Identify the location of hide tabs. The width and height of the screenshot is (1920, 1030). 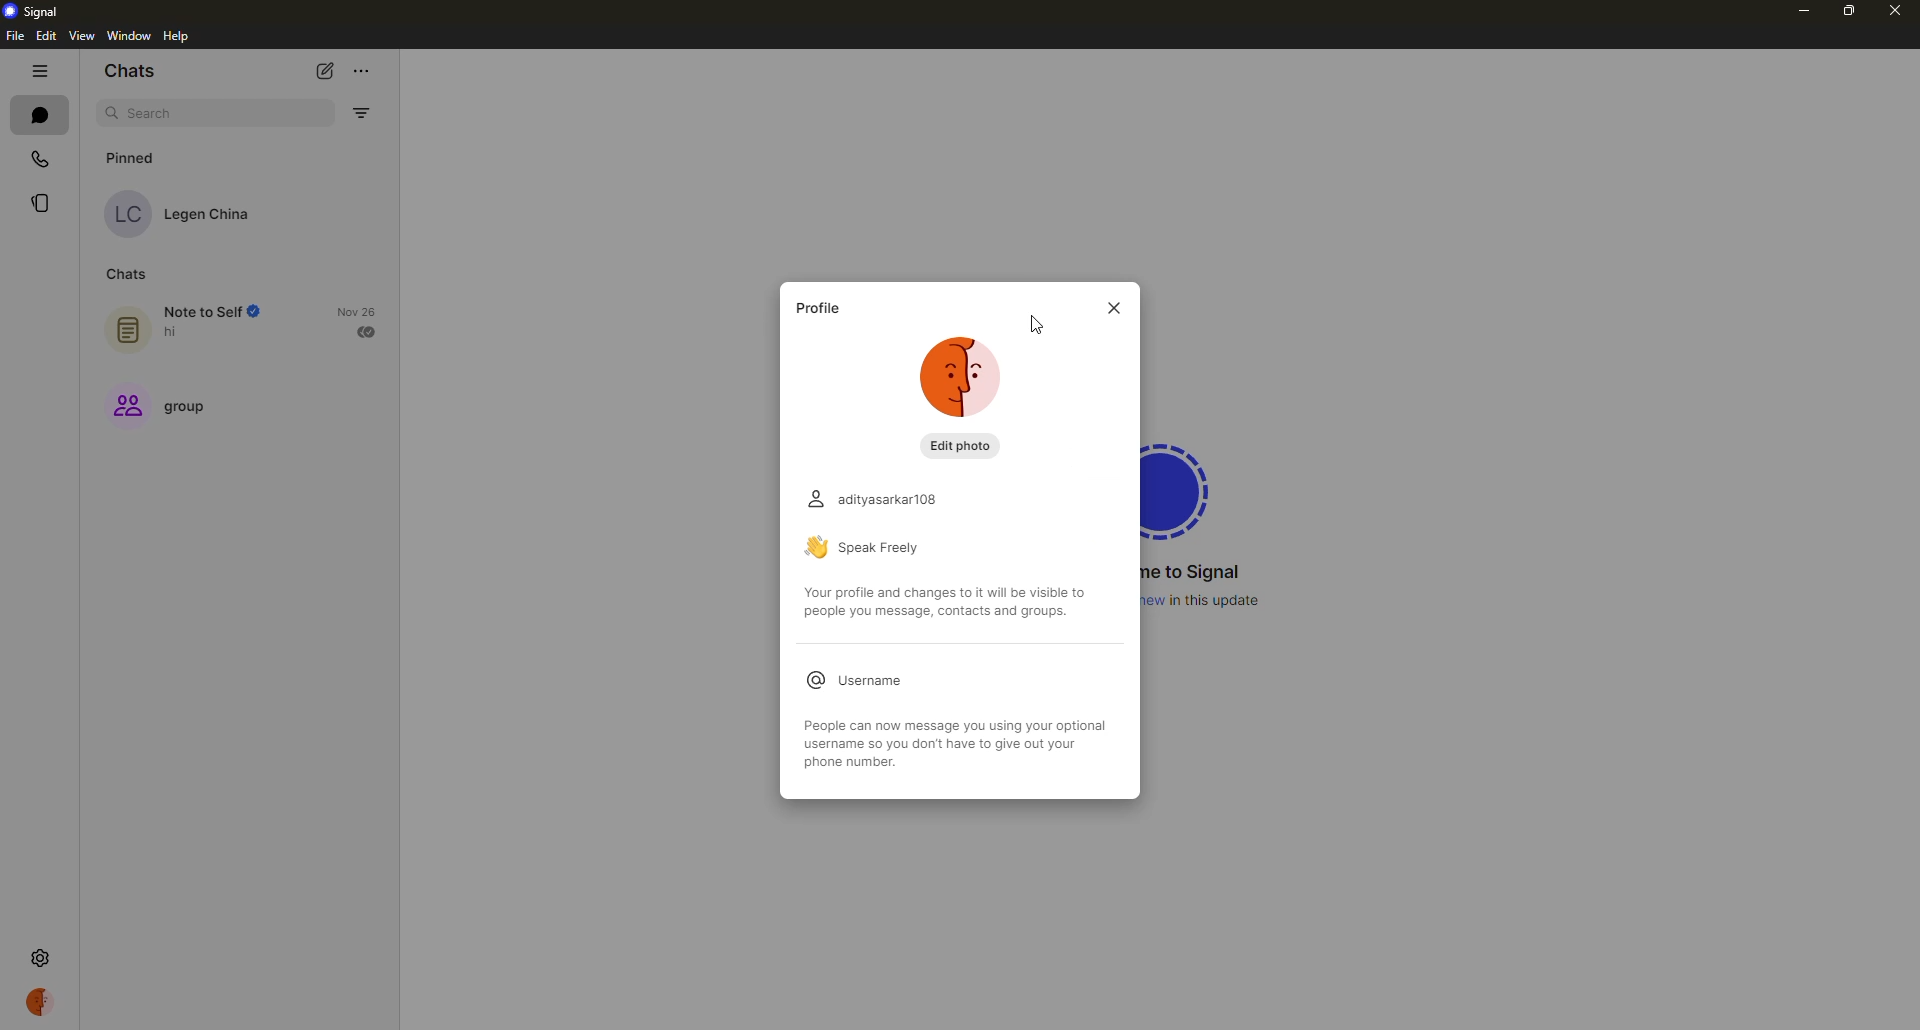
(39, 70).